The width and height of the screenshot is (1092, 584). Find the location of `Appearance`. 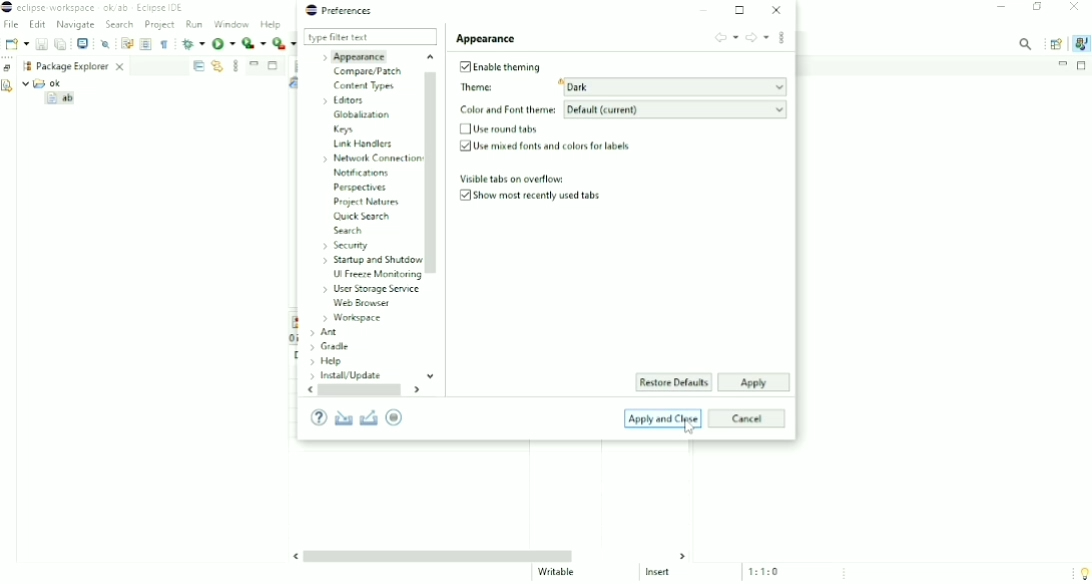

Appearance is located at coordinates (356, 56).